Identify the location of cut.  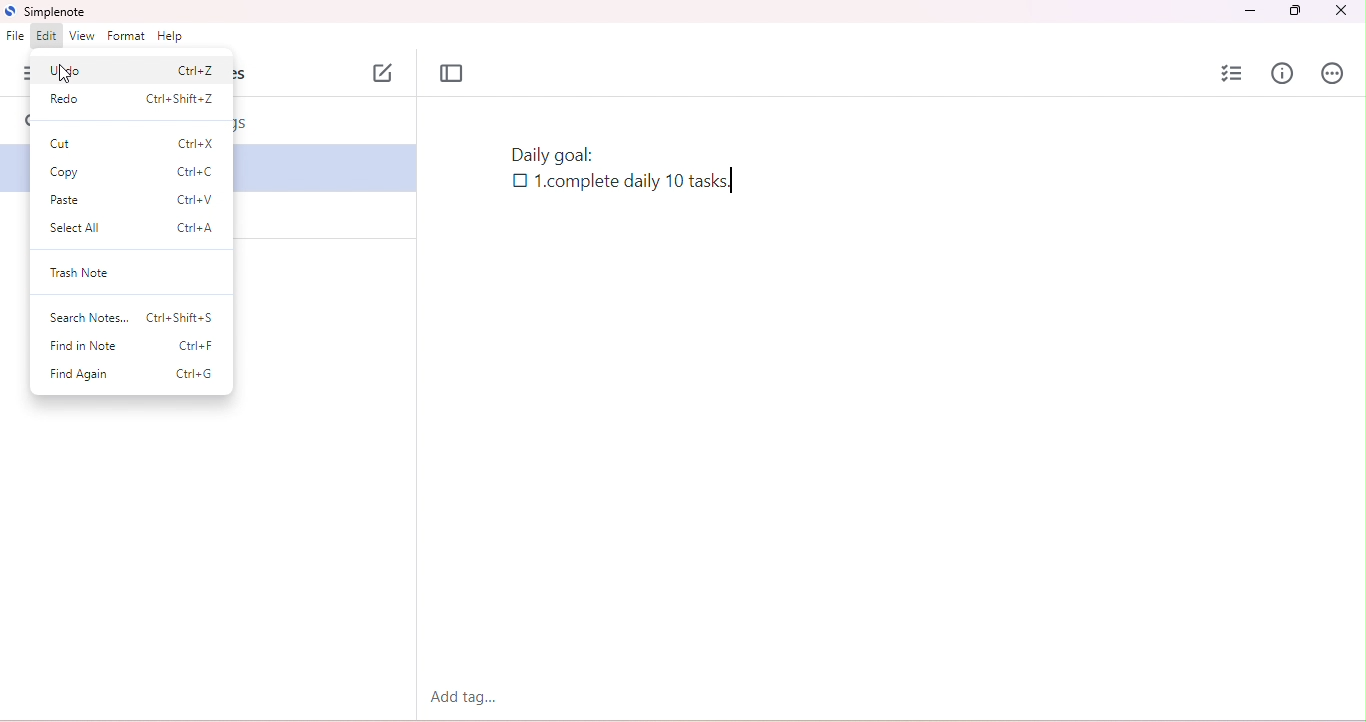
(131, 142).